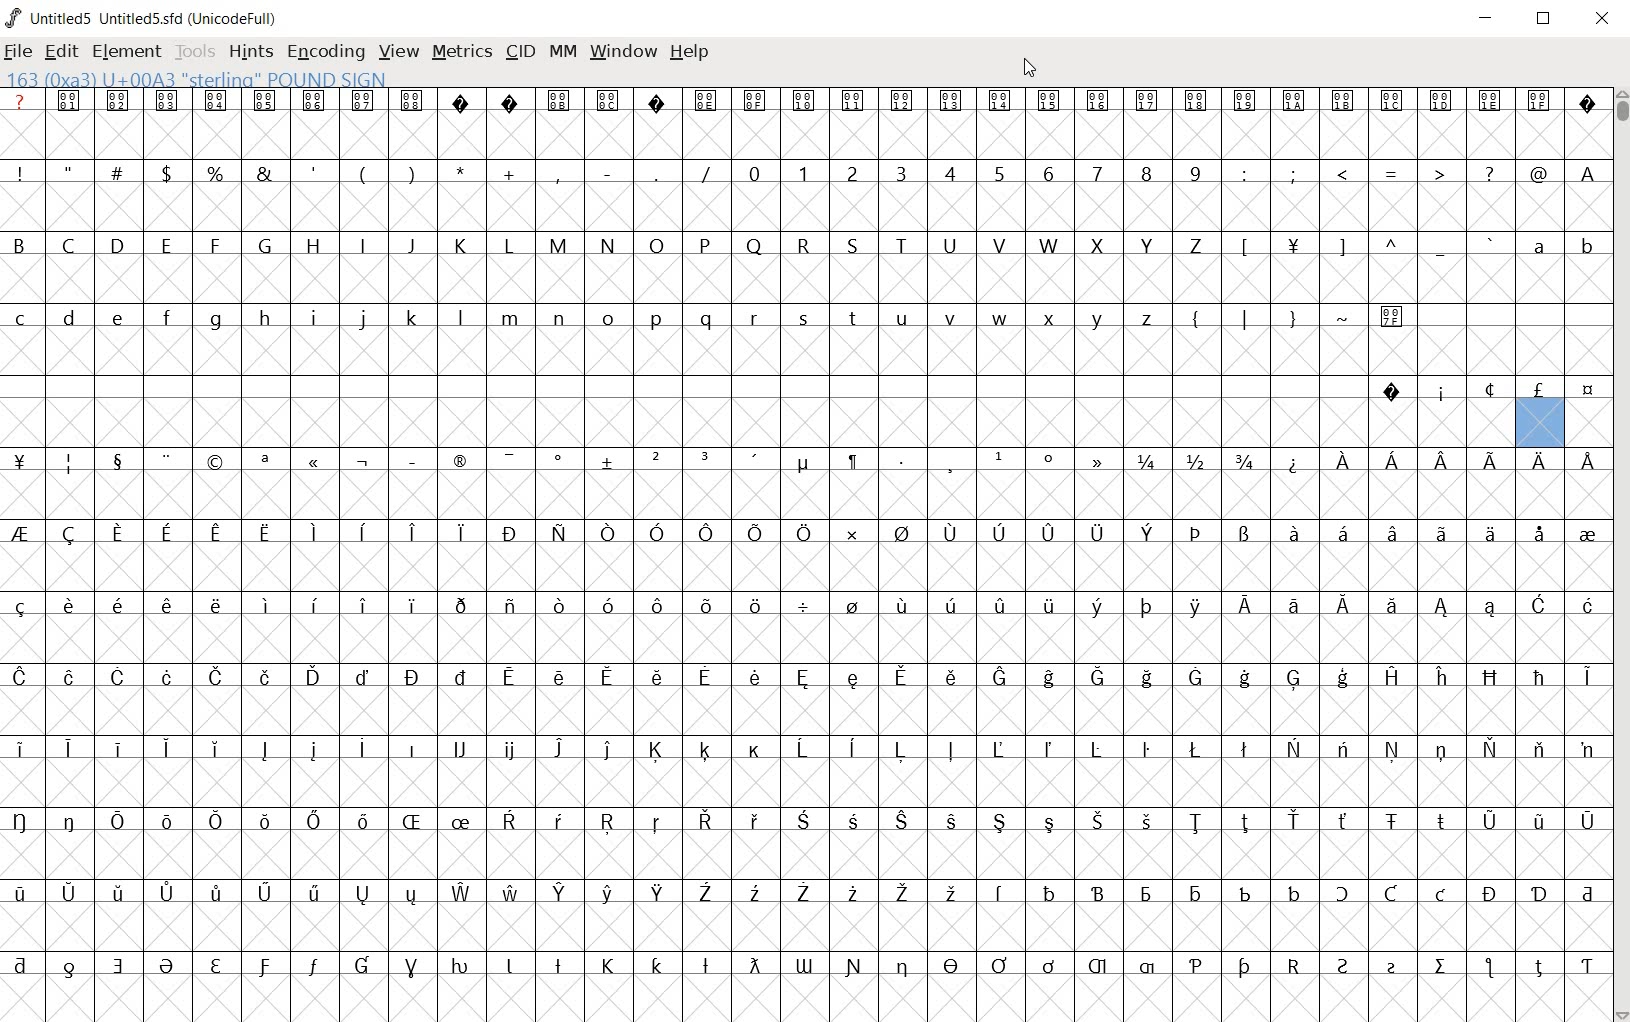  I want to click on Symbol, so click(950, 967).